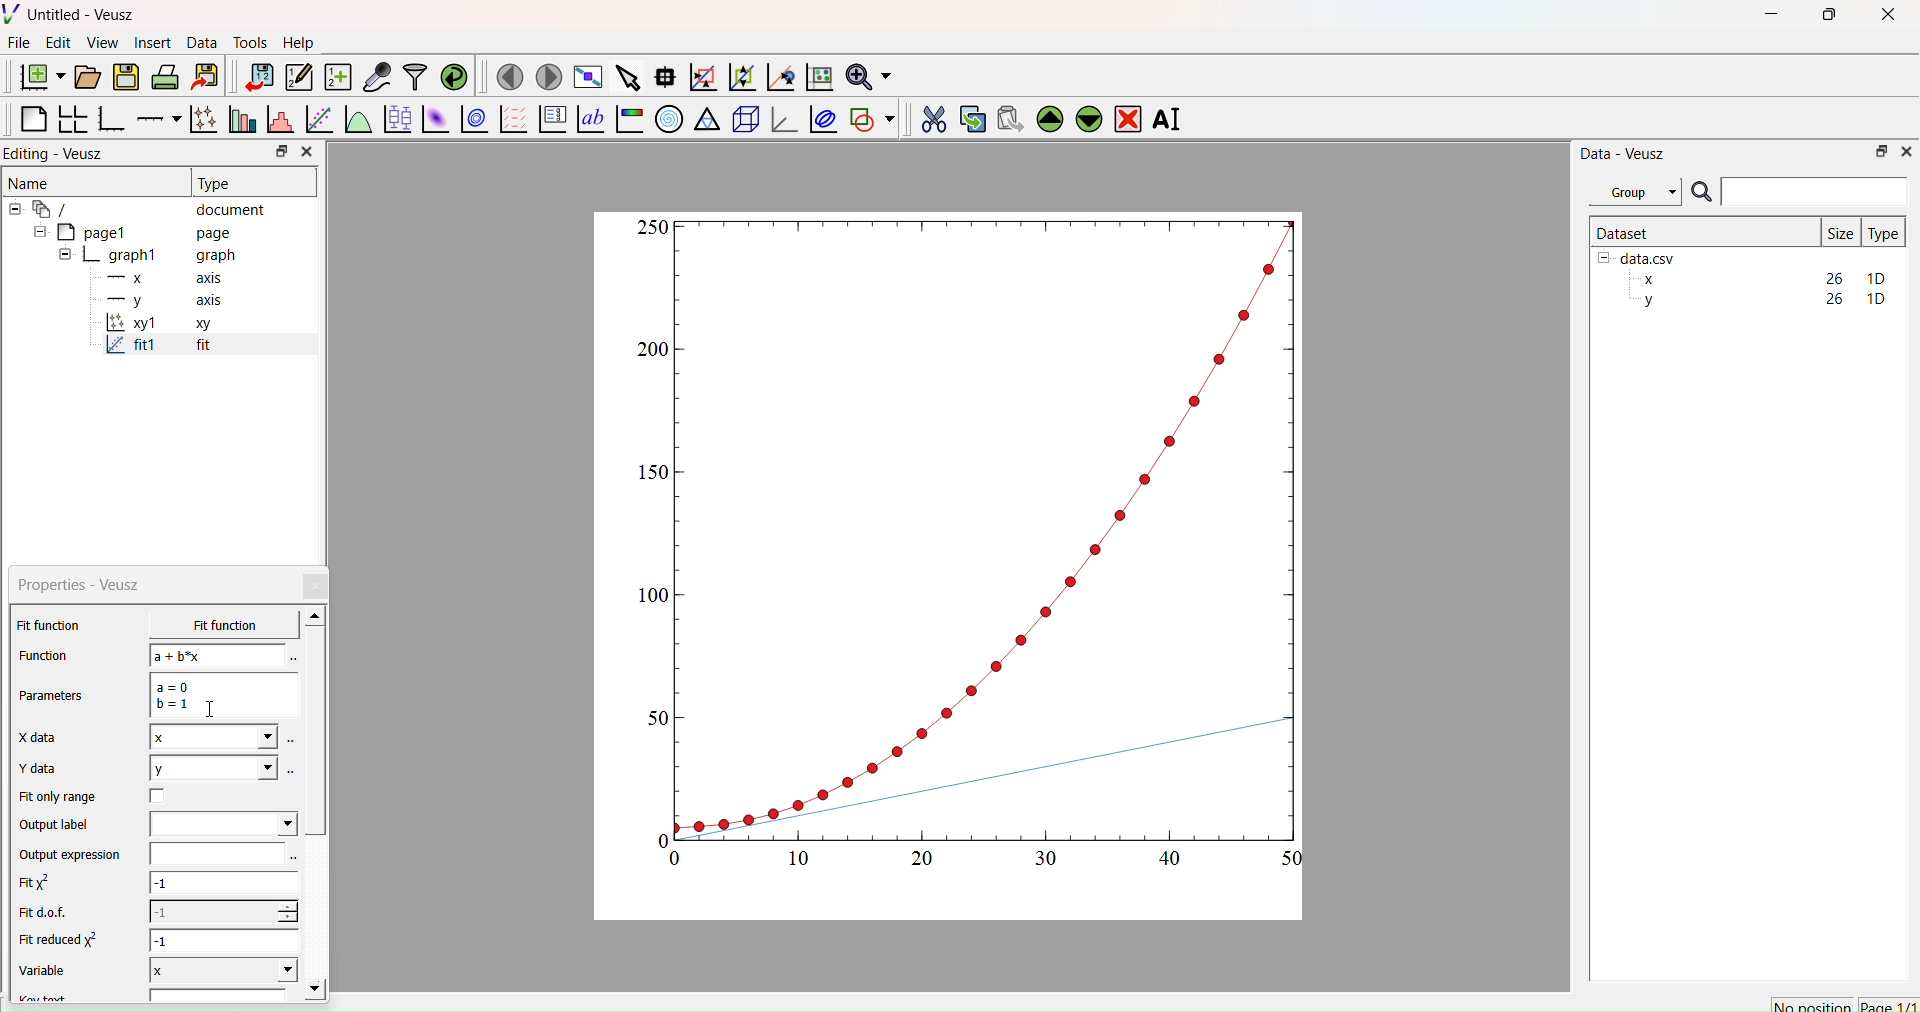 The image size is (1920, 1012). Describe the element at coordinates (201, 43) in the screenshot. I see `Data` at that location.